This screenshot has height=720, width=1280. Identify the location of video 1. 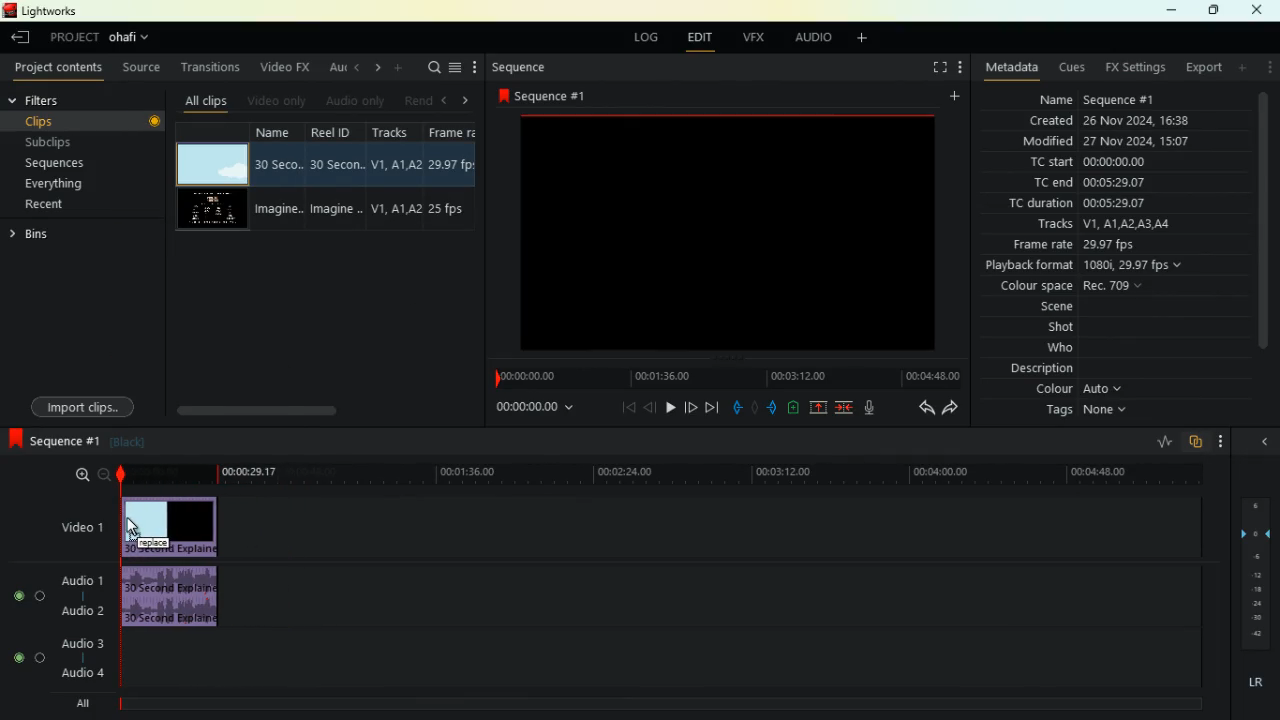
(81, 525).